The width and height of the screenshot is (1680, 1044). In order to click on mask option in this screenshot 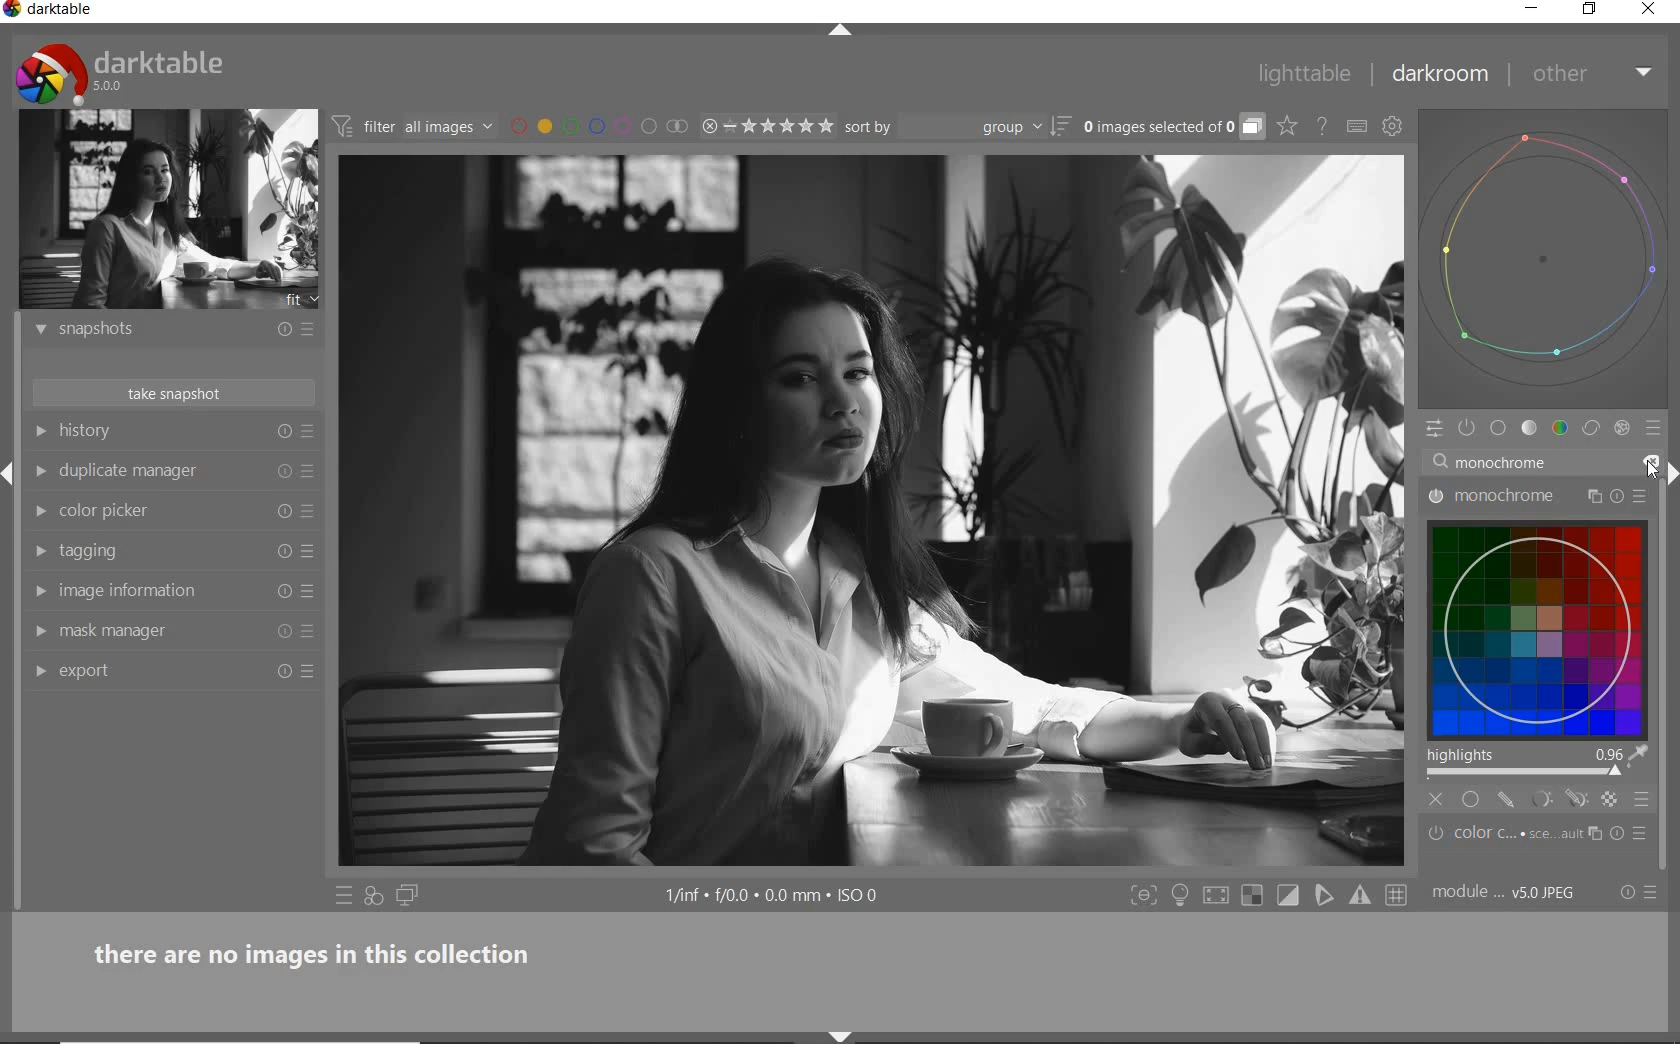, I will do `click(1555, 801)`.